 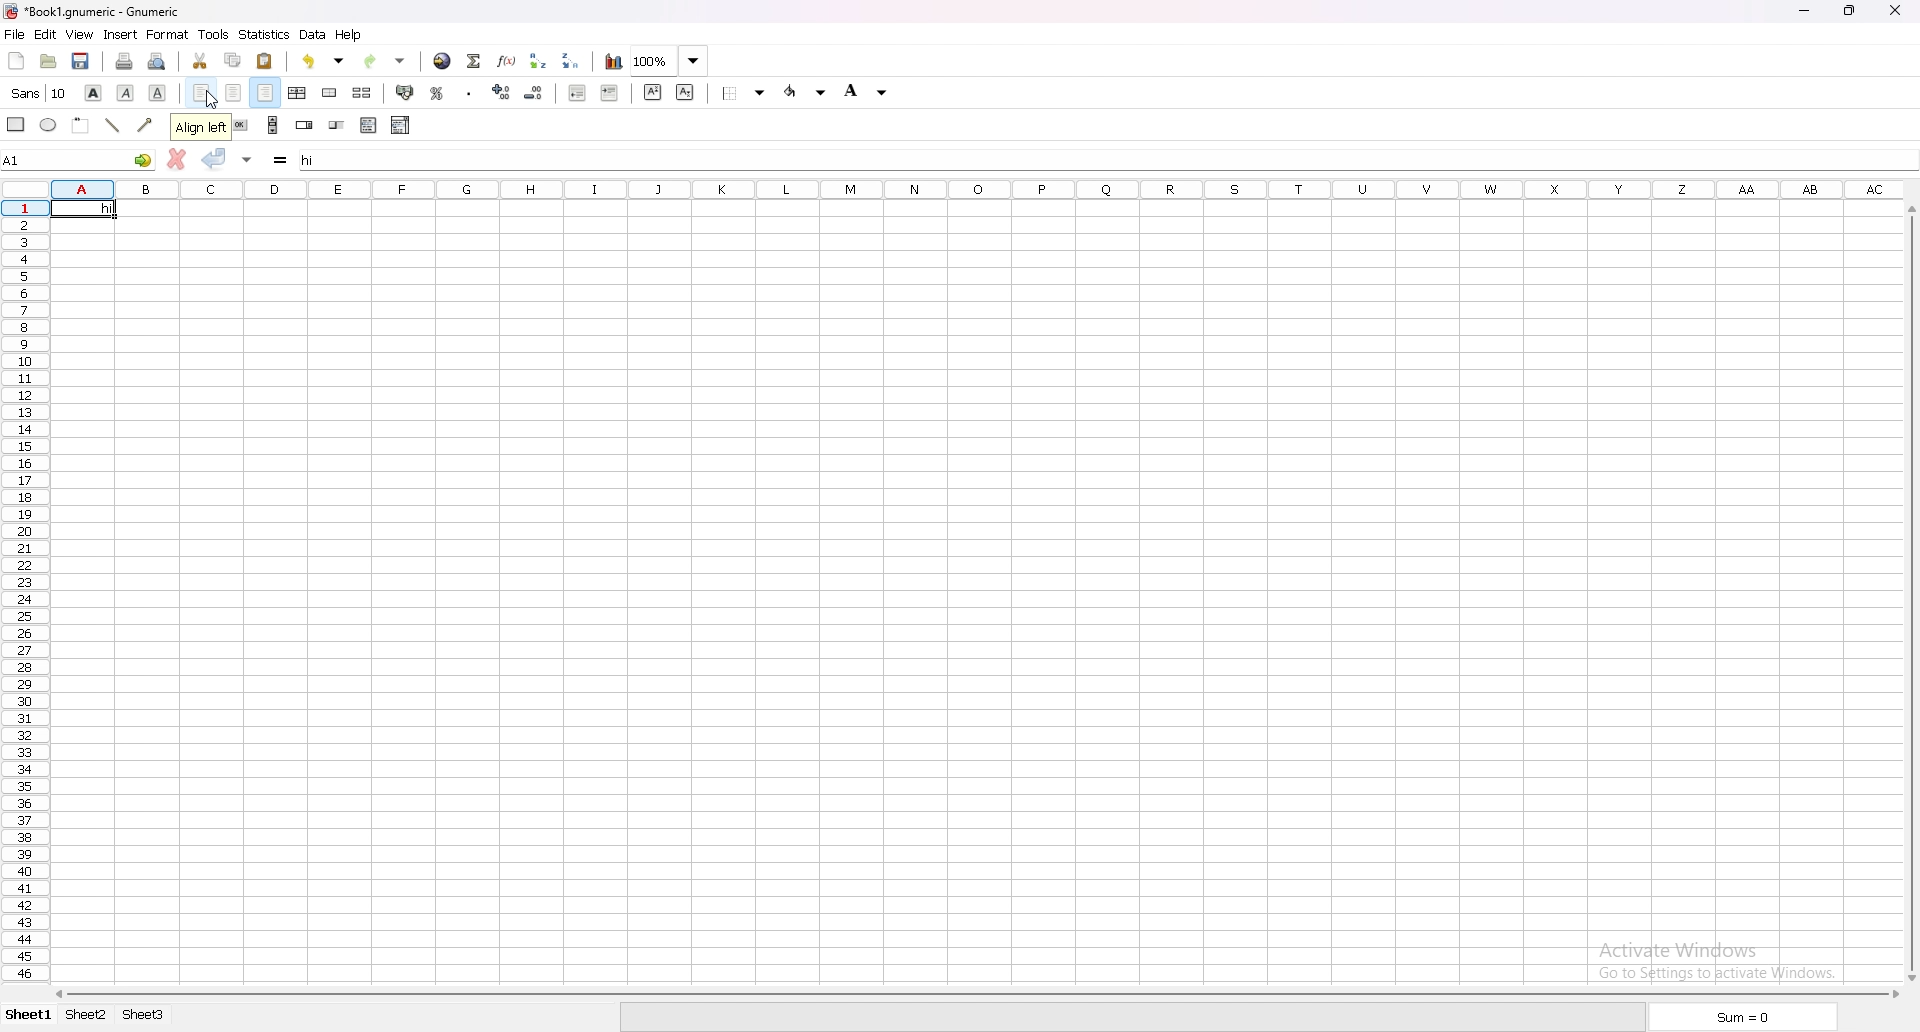 What do you see at coordinates (747, 93) in the screenshot?
I see `borders` at bounding box center [747, 93].